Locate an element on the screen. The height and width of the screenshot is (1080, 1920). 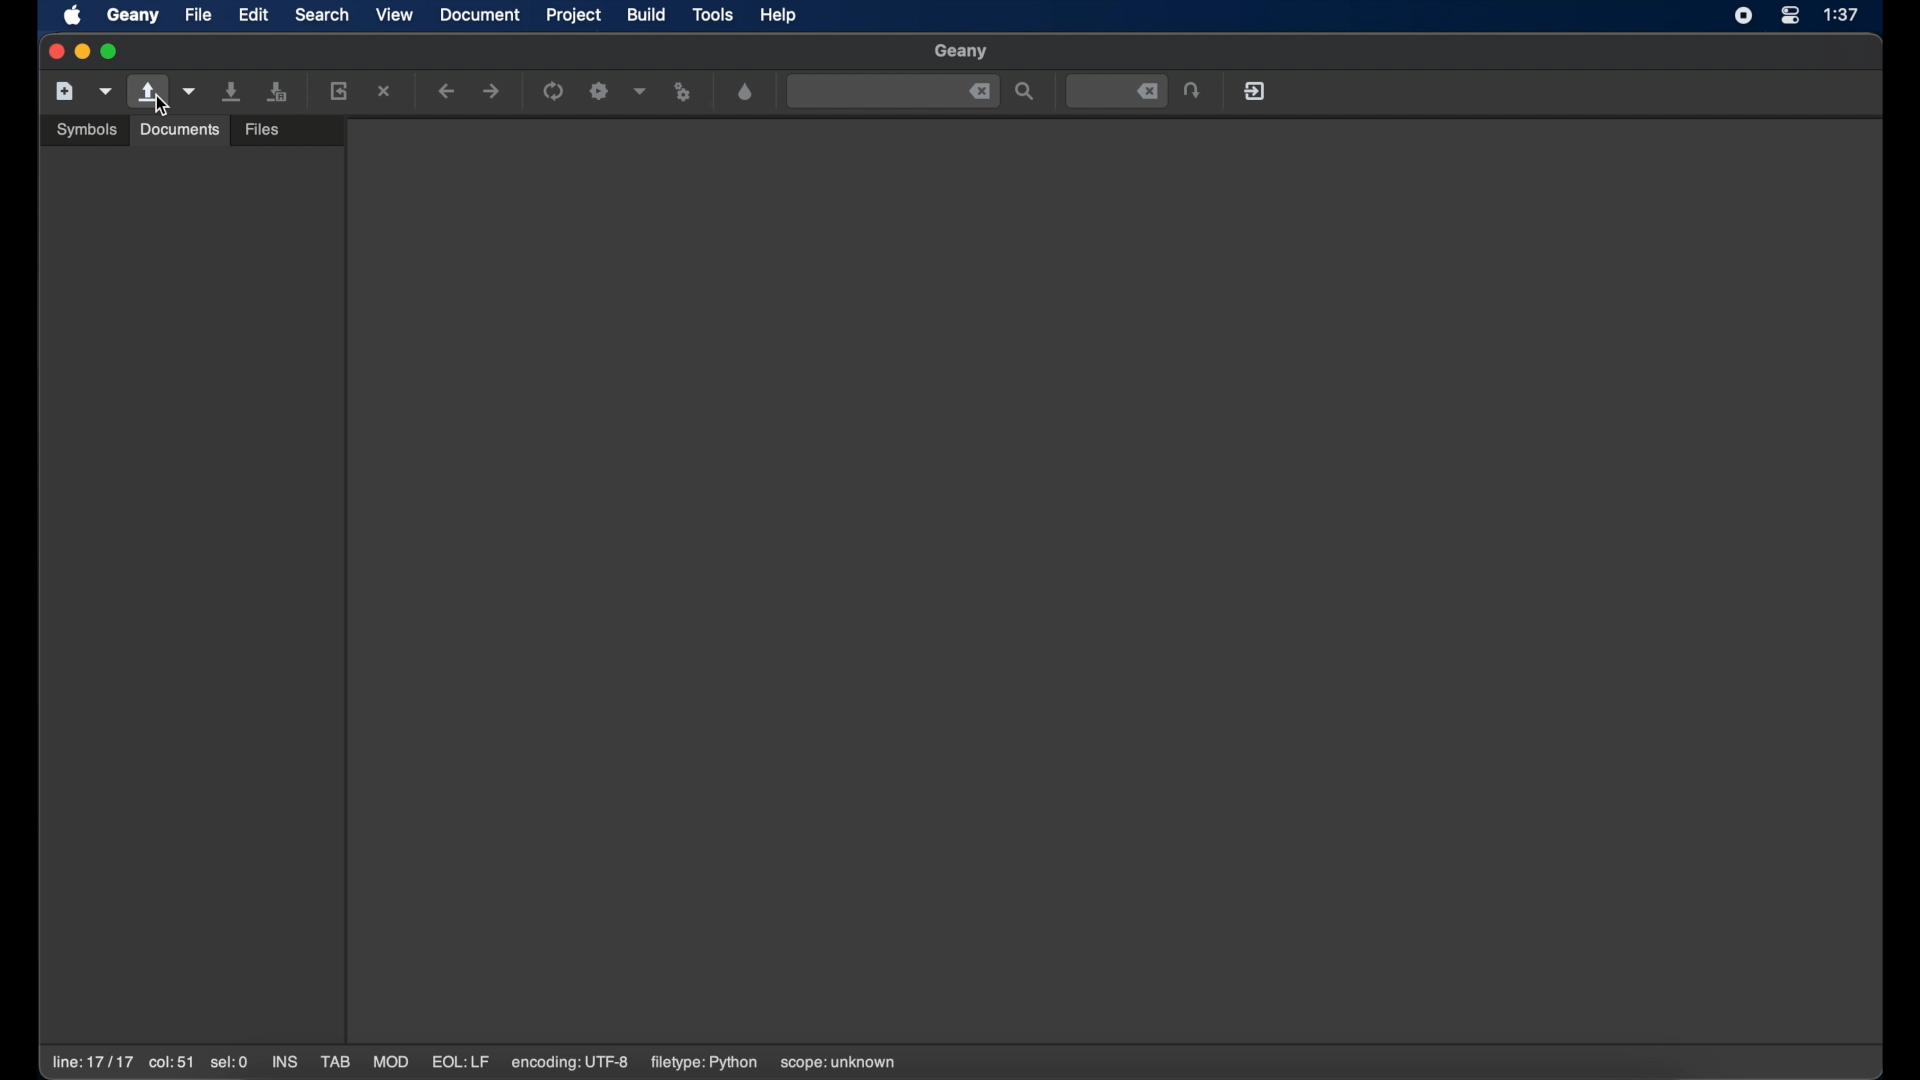
symbols is located at coordinates (86, 128).